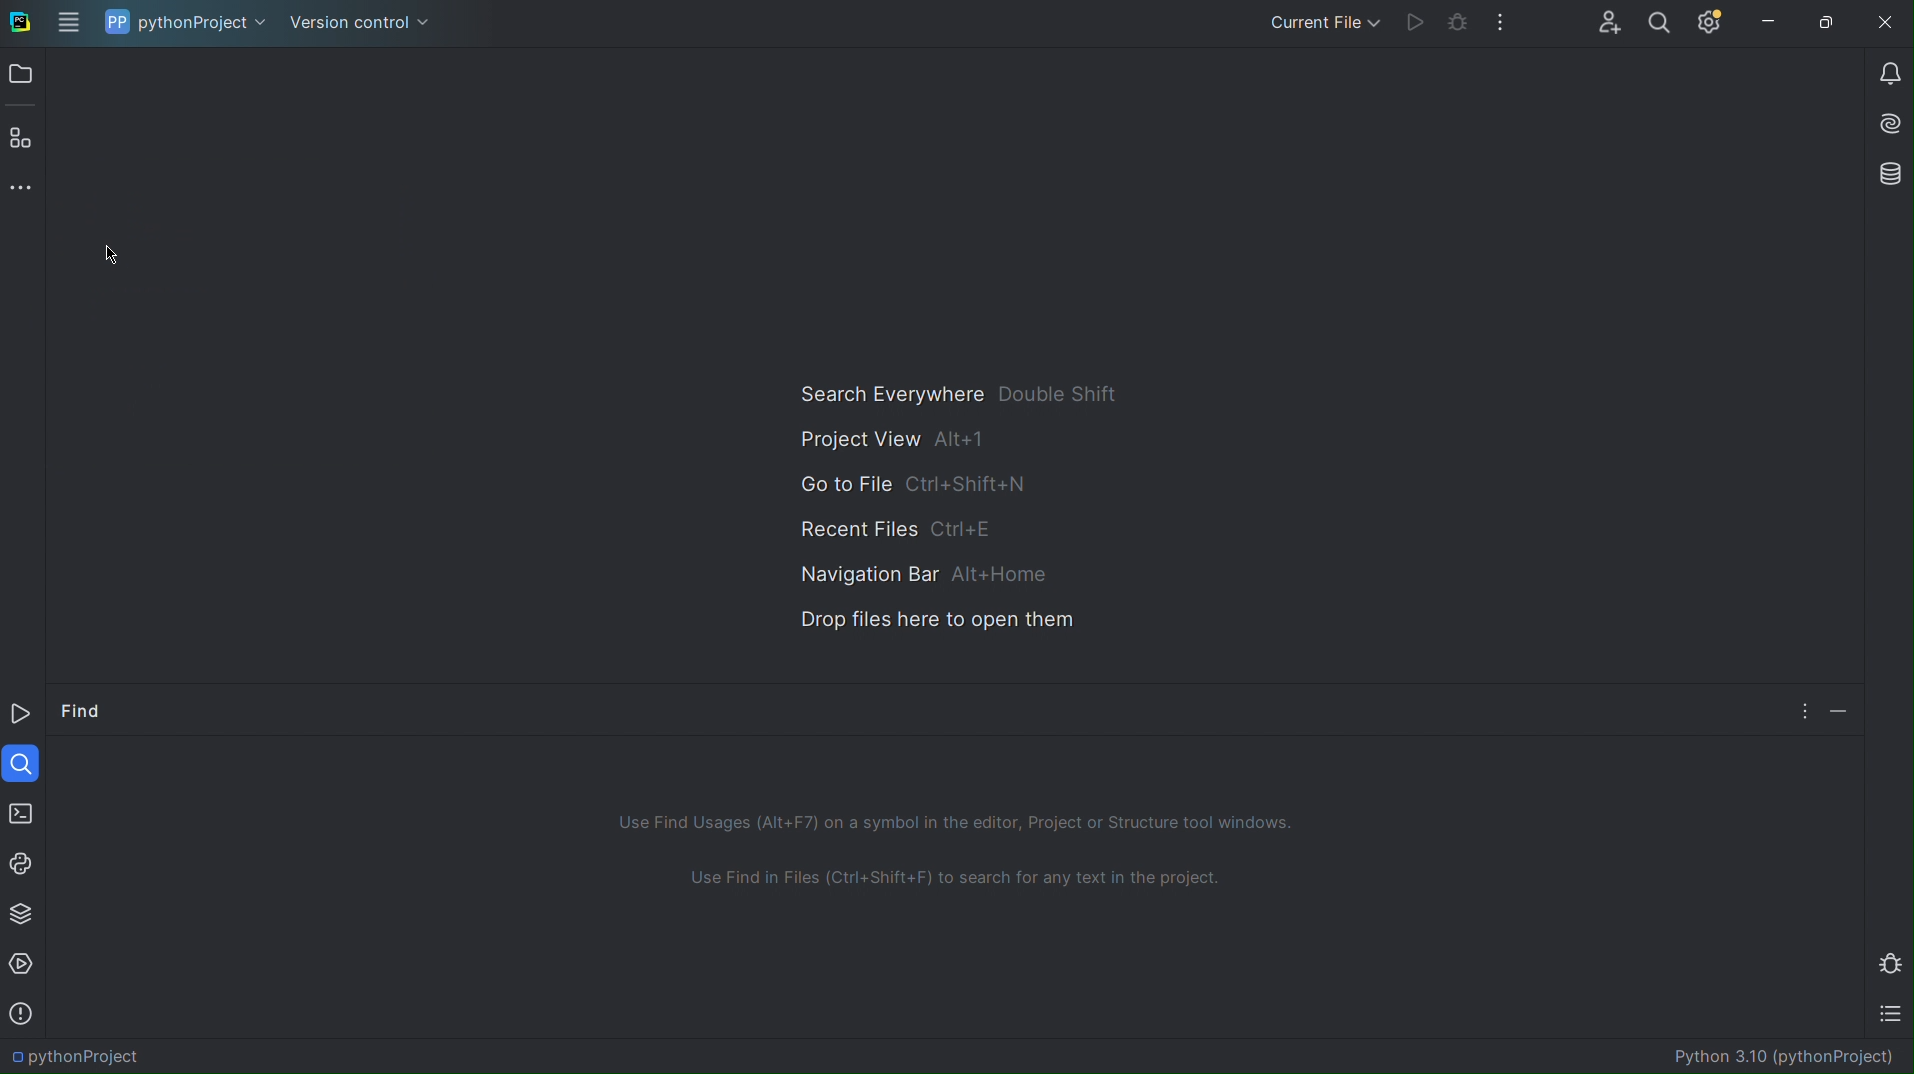 The image size is (1914, 1074). I want to click on Go to File, so click(917, 481).